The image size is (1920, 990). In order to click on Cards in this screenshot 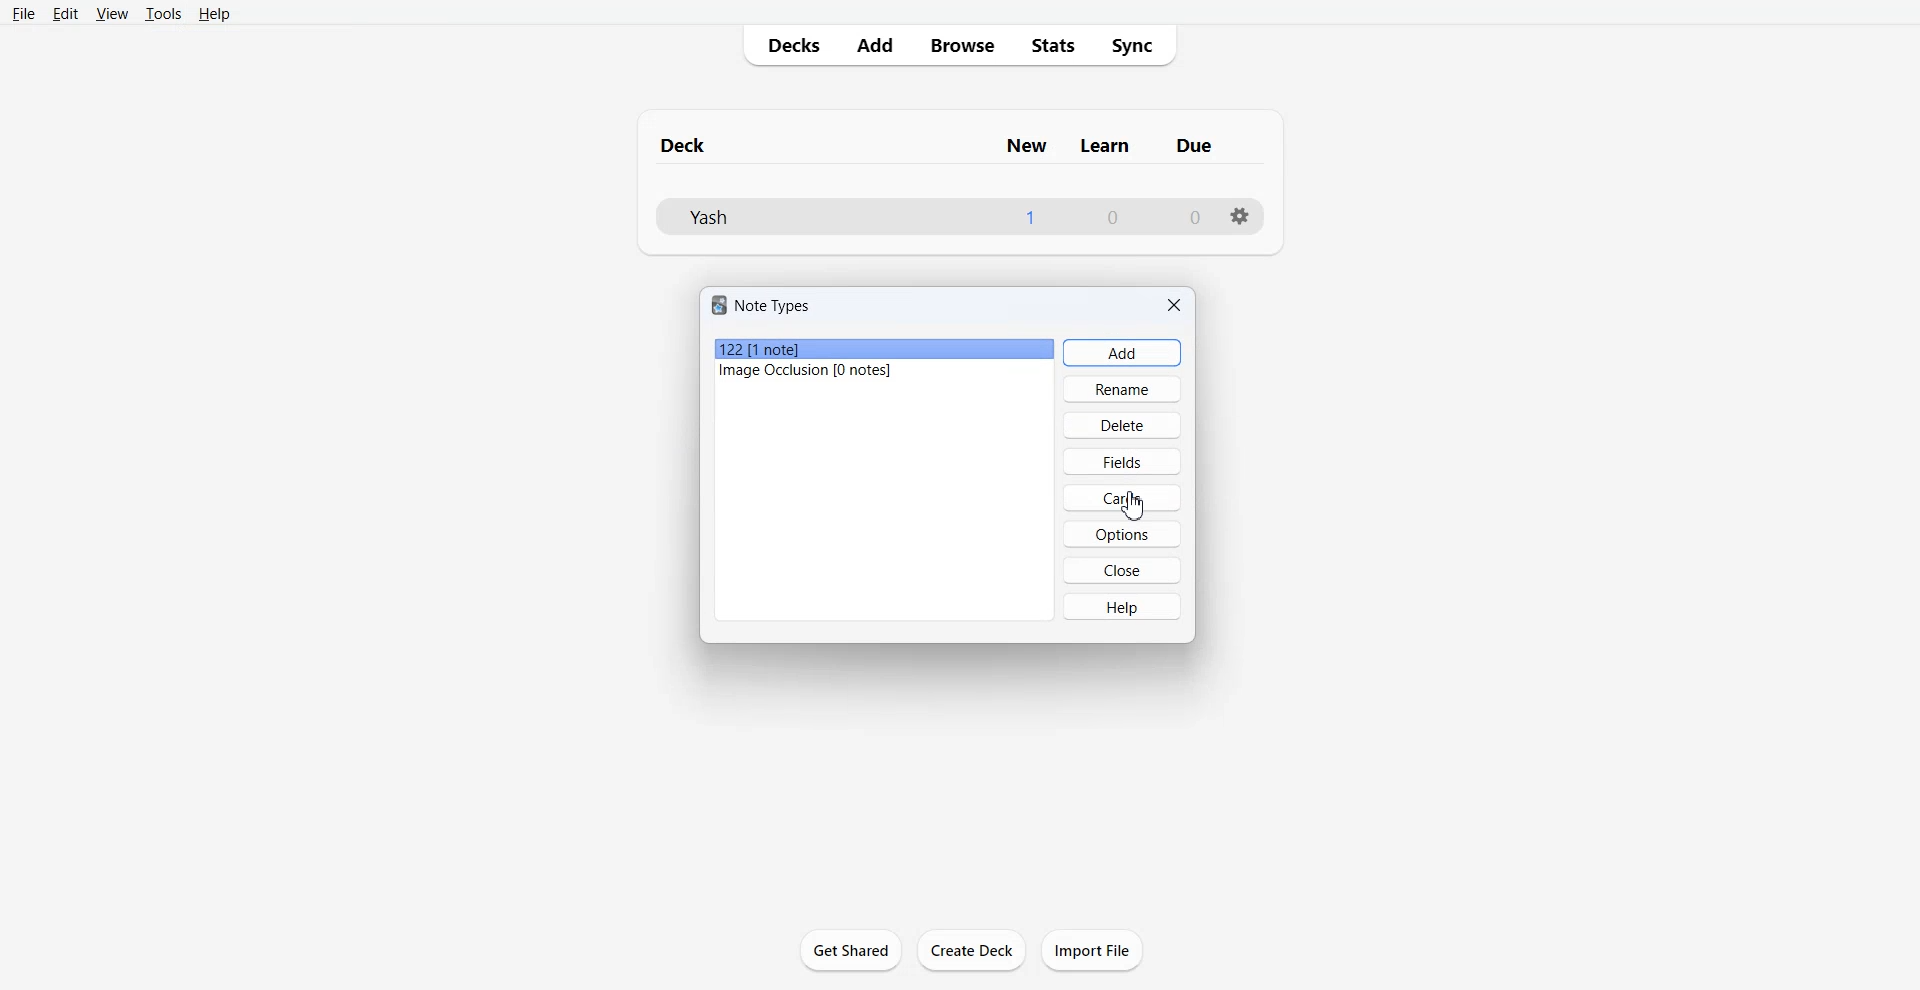, I will do `click(1122, 497)`.